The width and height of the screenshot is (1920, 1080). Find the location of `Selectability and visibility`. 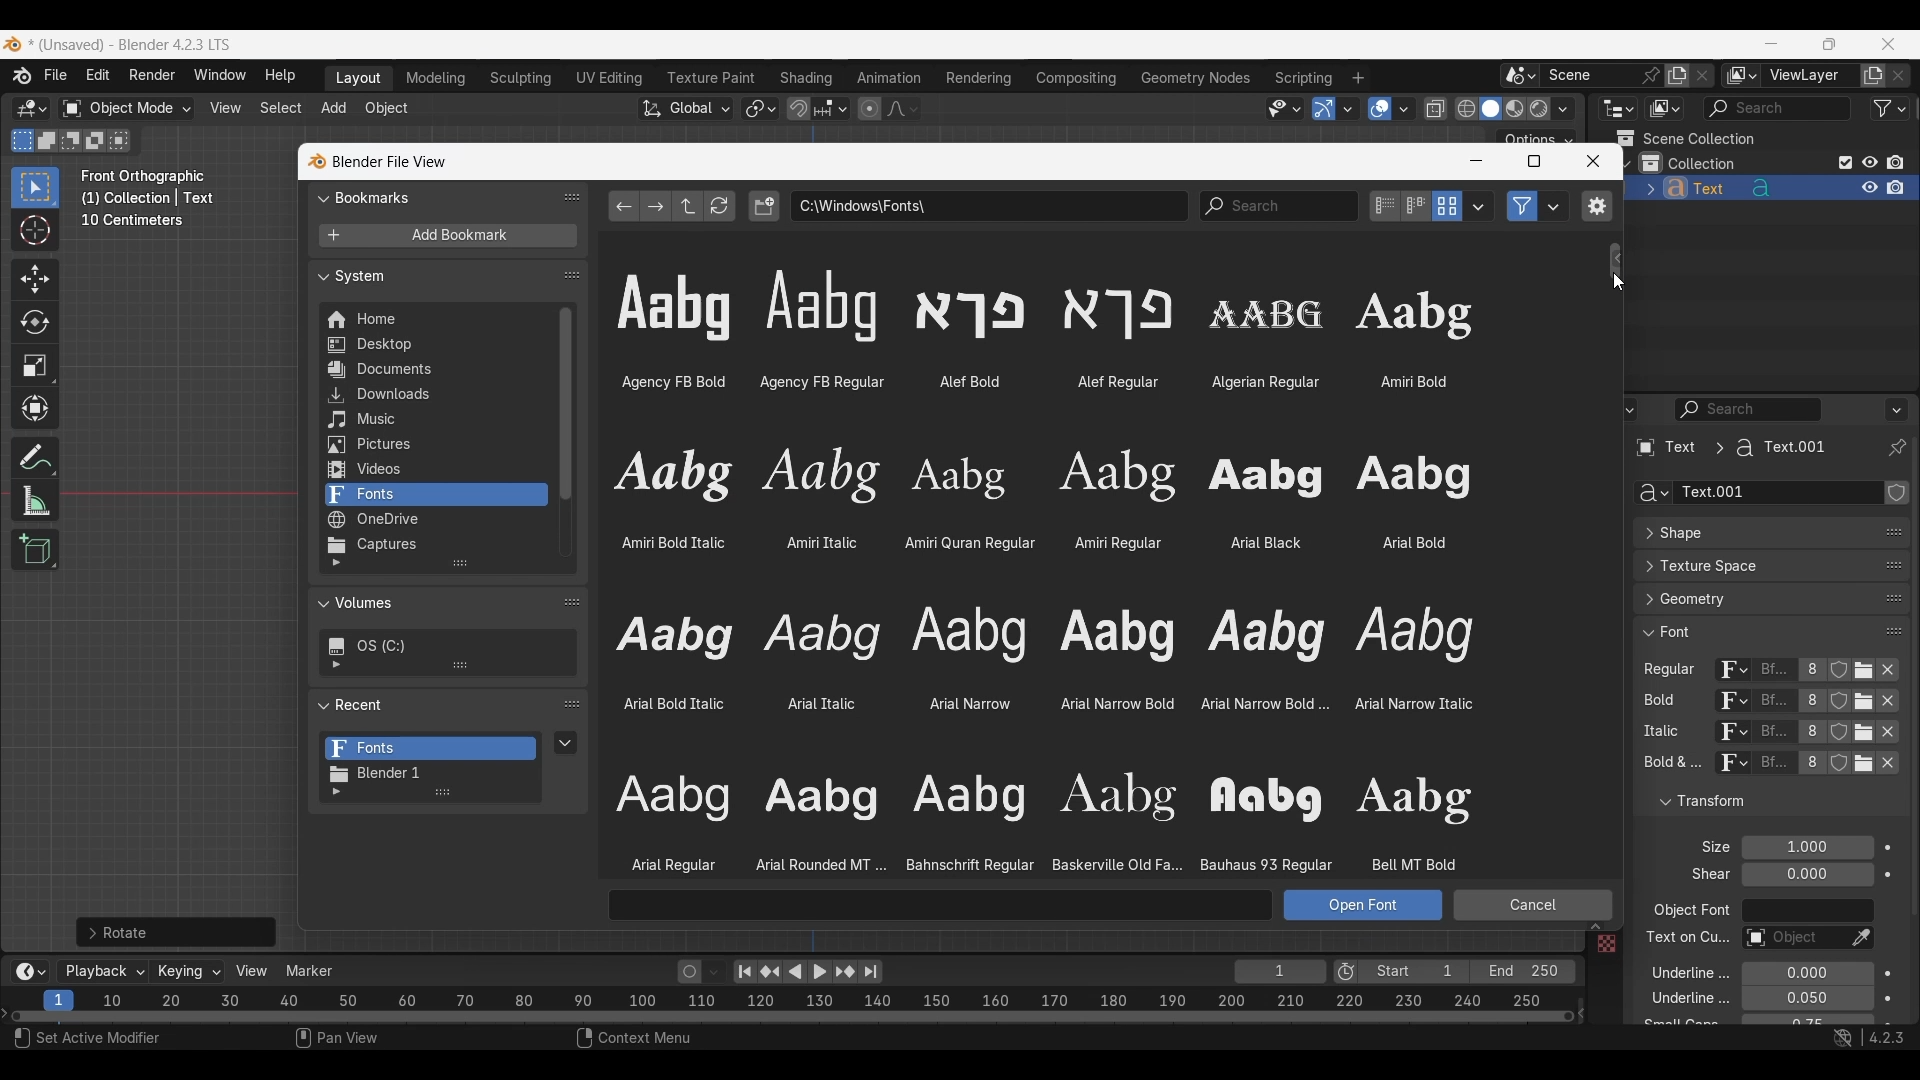

Selectability and visibility is located at coordinates (1285, 109).